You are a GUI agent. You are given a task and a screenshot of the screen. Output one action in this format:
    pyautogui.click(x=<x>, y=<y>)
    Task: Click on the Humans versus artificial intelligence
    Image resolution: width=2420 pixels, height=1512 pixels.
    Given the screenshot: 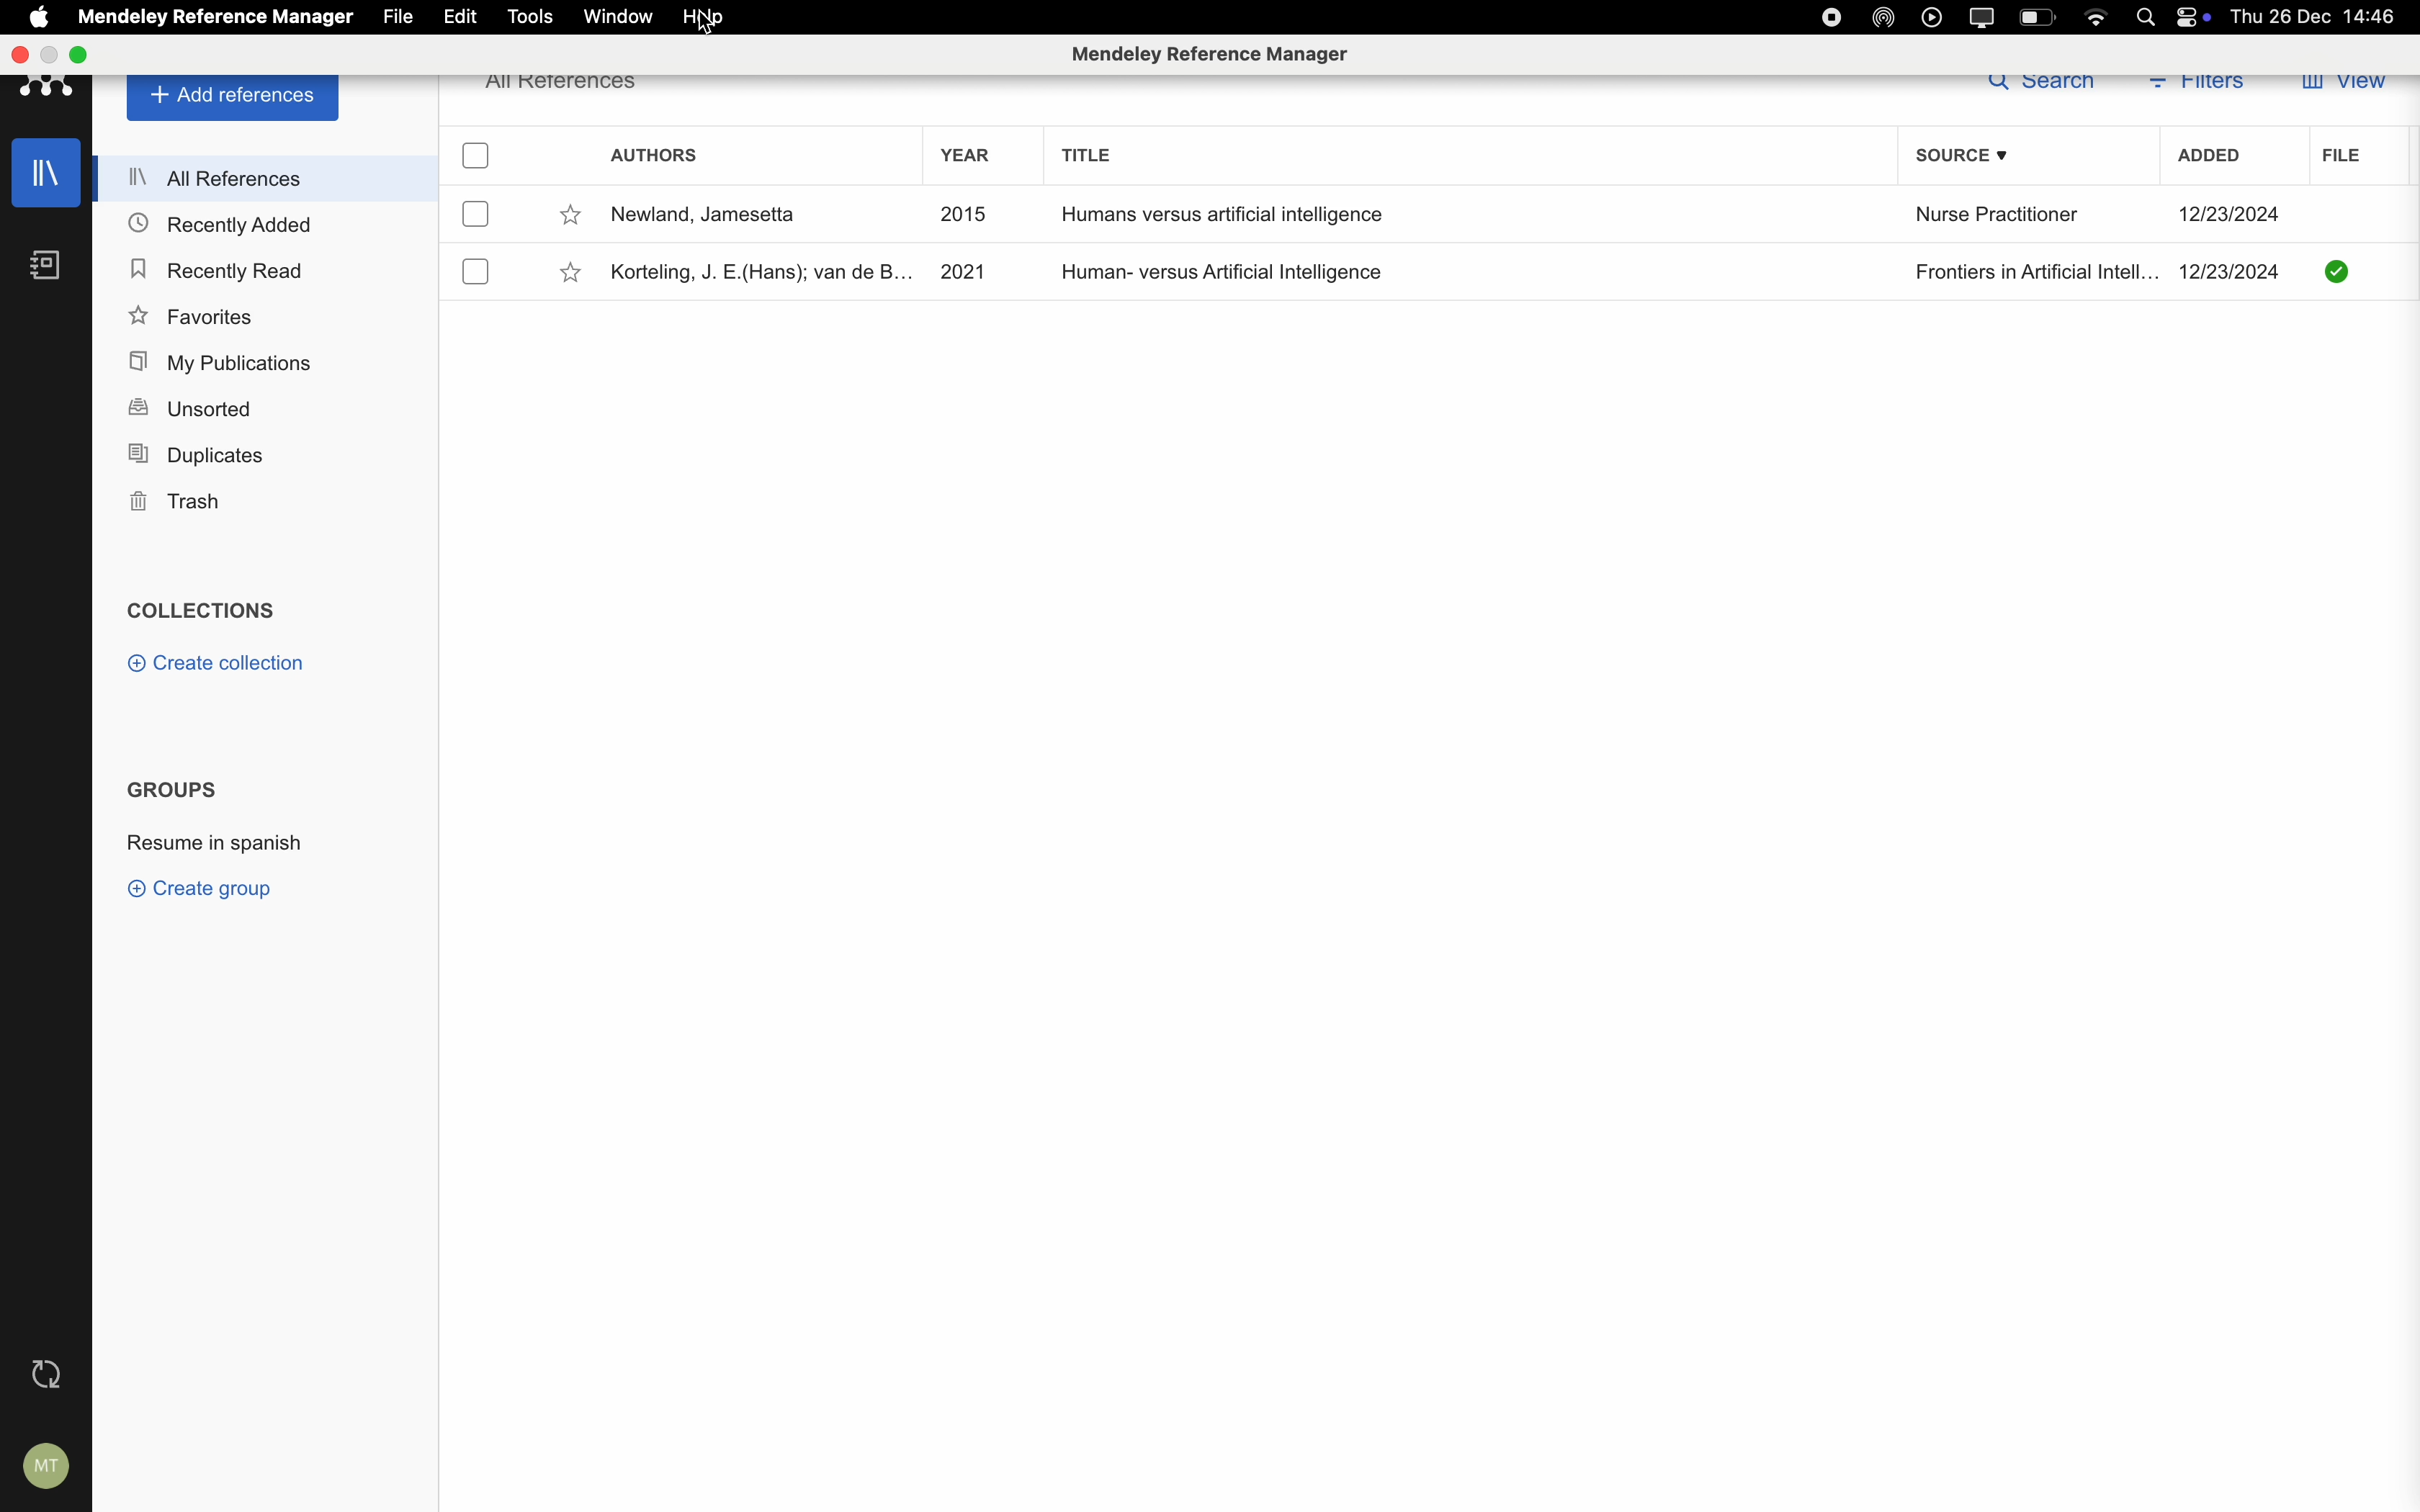 What is the action you would take?
    pyautogui.click(x=1220, y=214)
    